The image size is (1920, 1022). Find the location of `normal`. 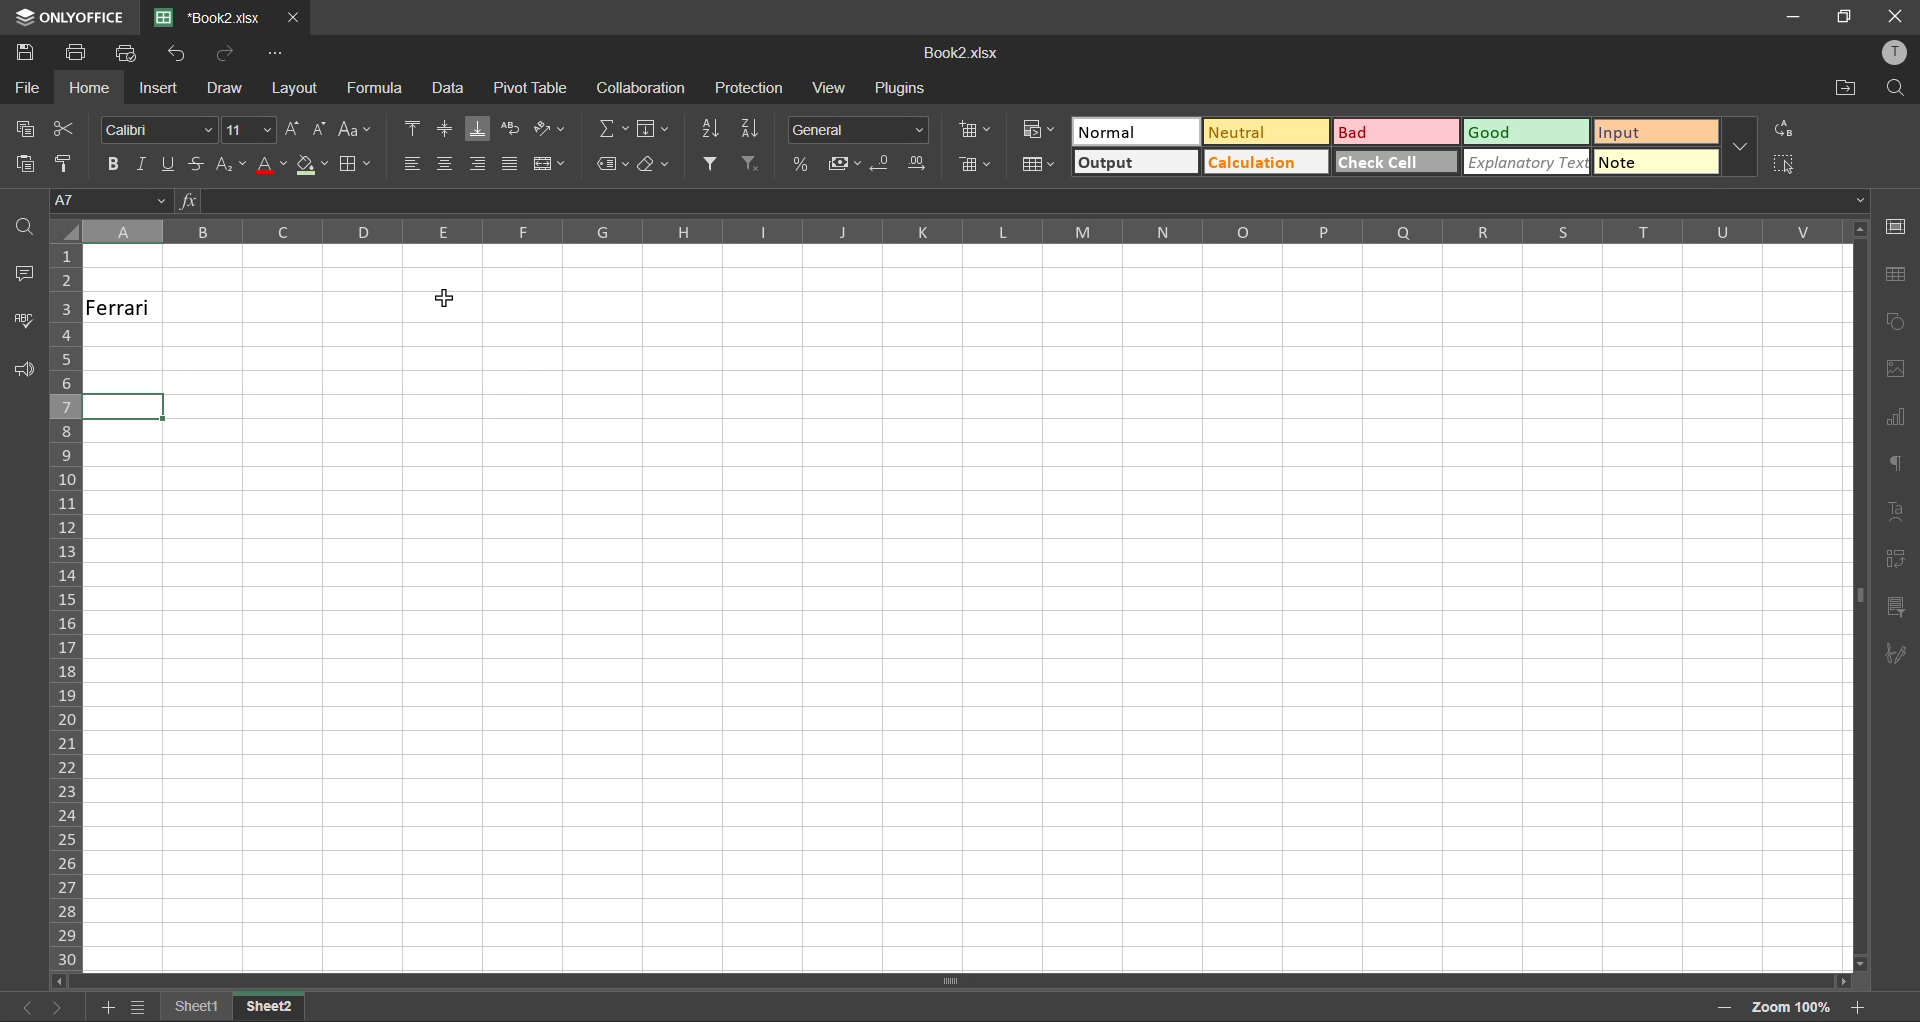

normal is located at coordinates (1137, 131).